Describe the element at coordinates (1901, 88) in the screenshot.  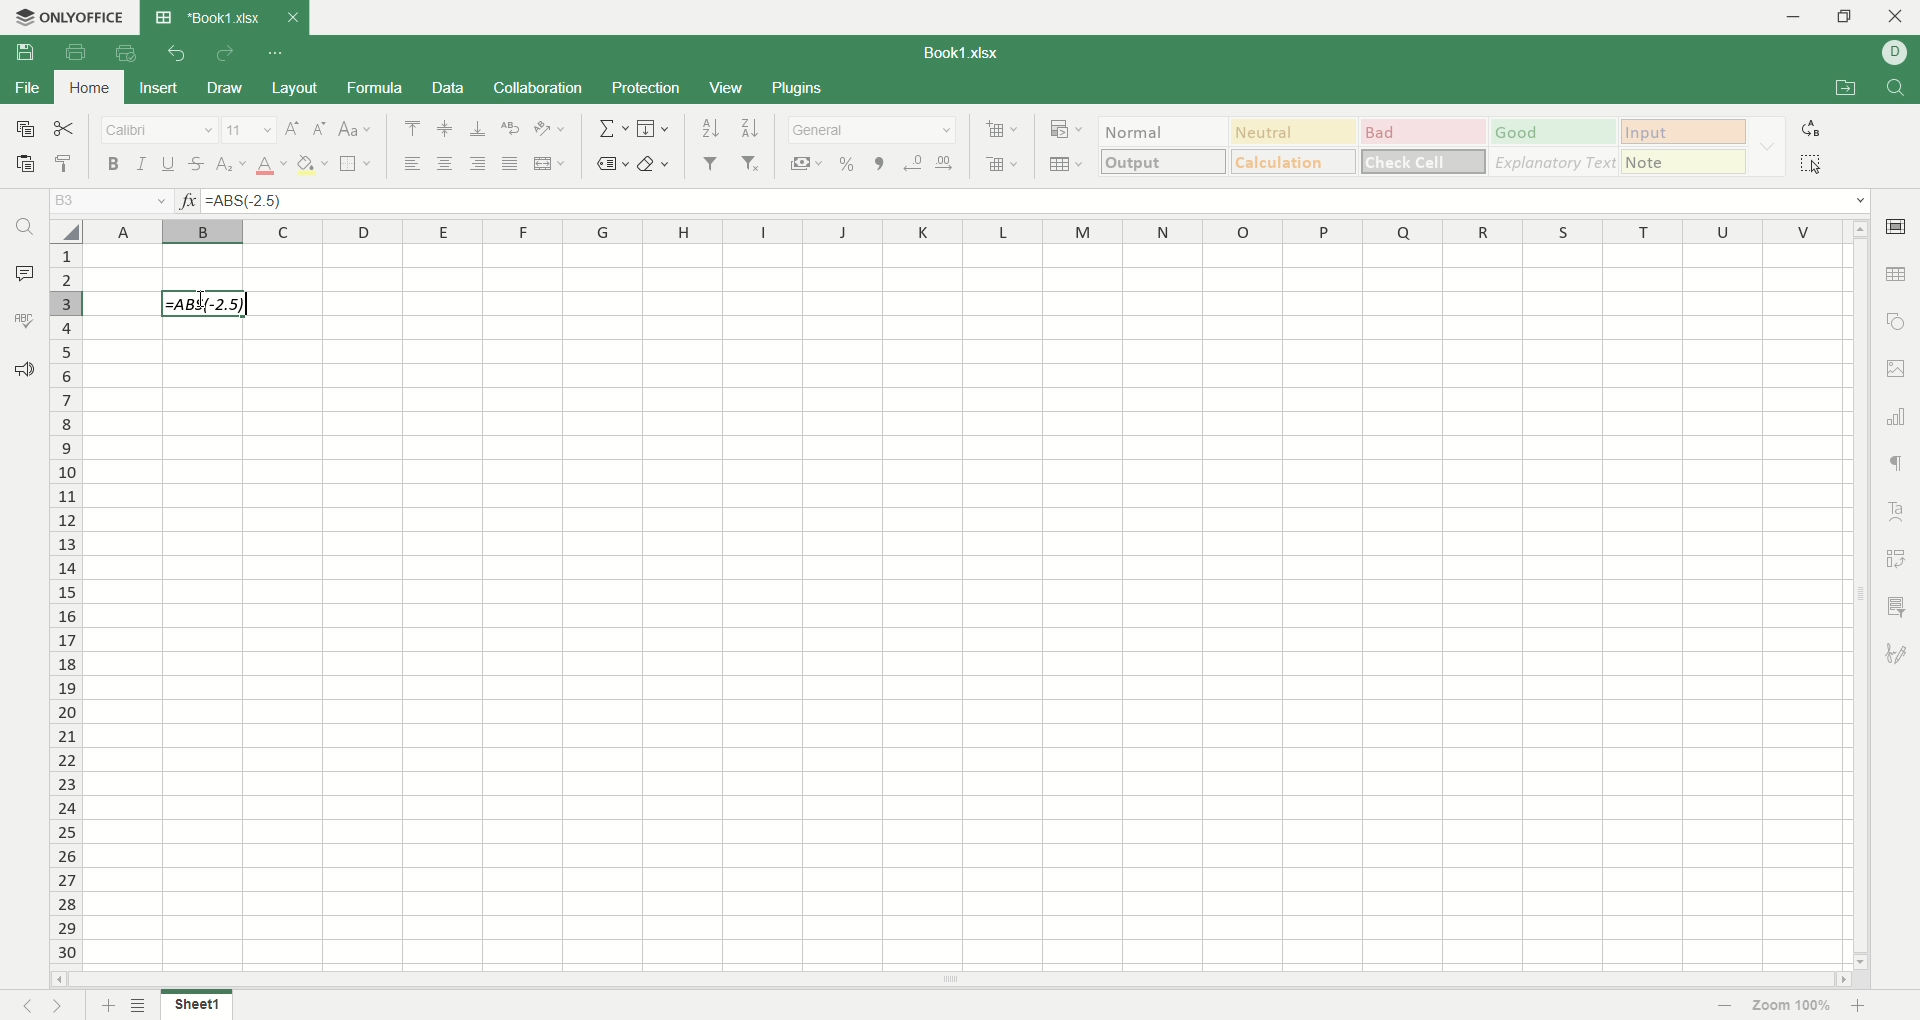
I see `find` at that location.